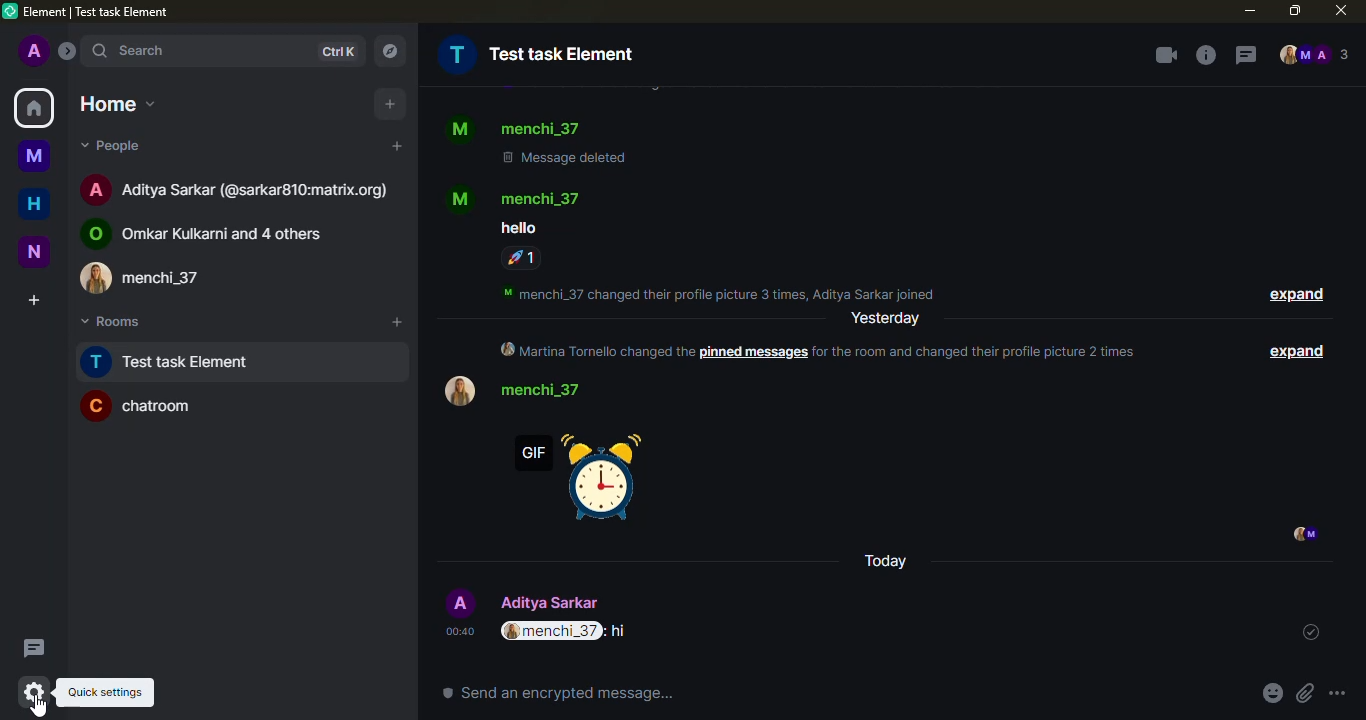  Describe the element at coordinates (886, 319) in the screenshot. I see `yesterday` at that location.